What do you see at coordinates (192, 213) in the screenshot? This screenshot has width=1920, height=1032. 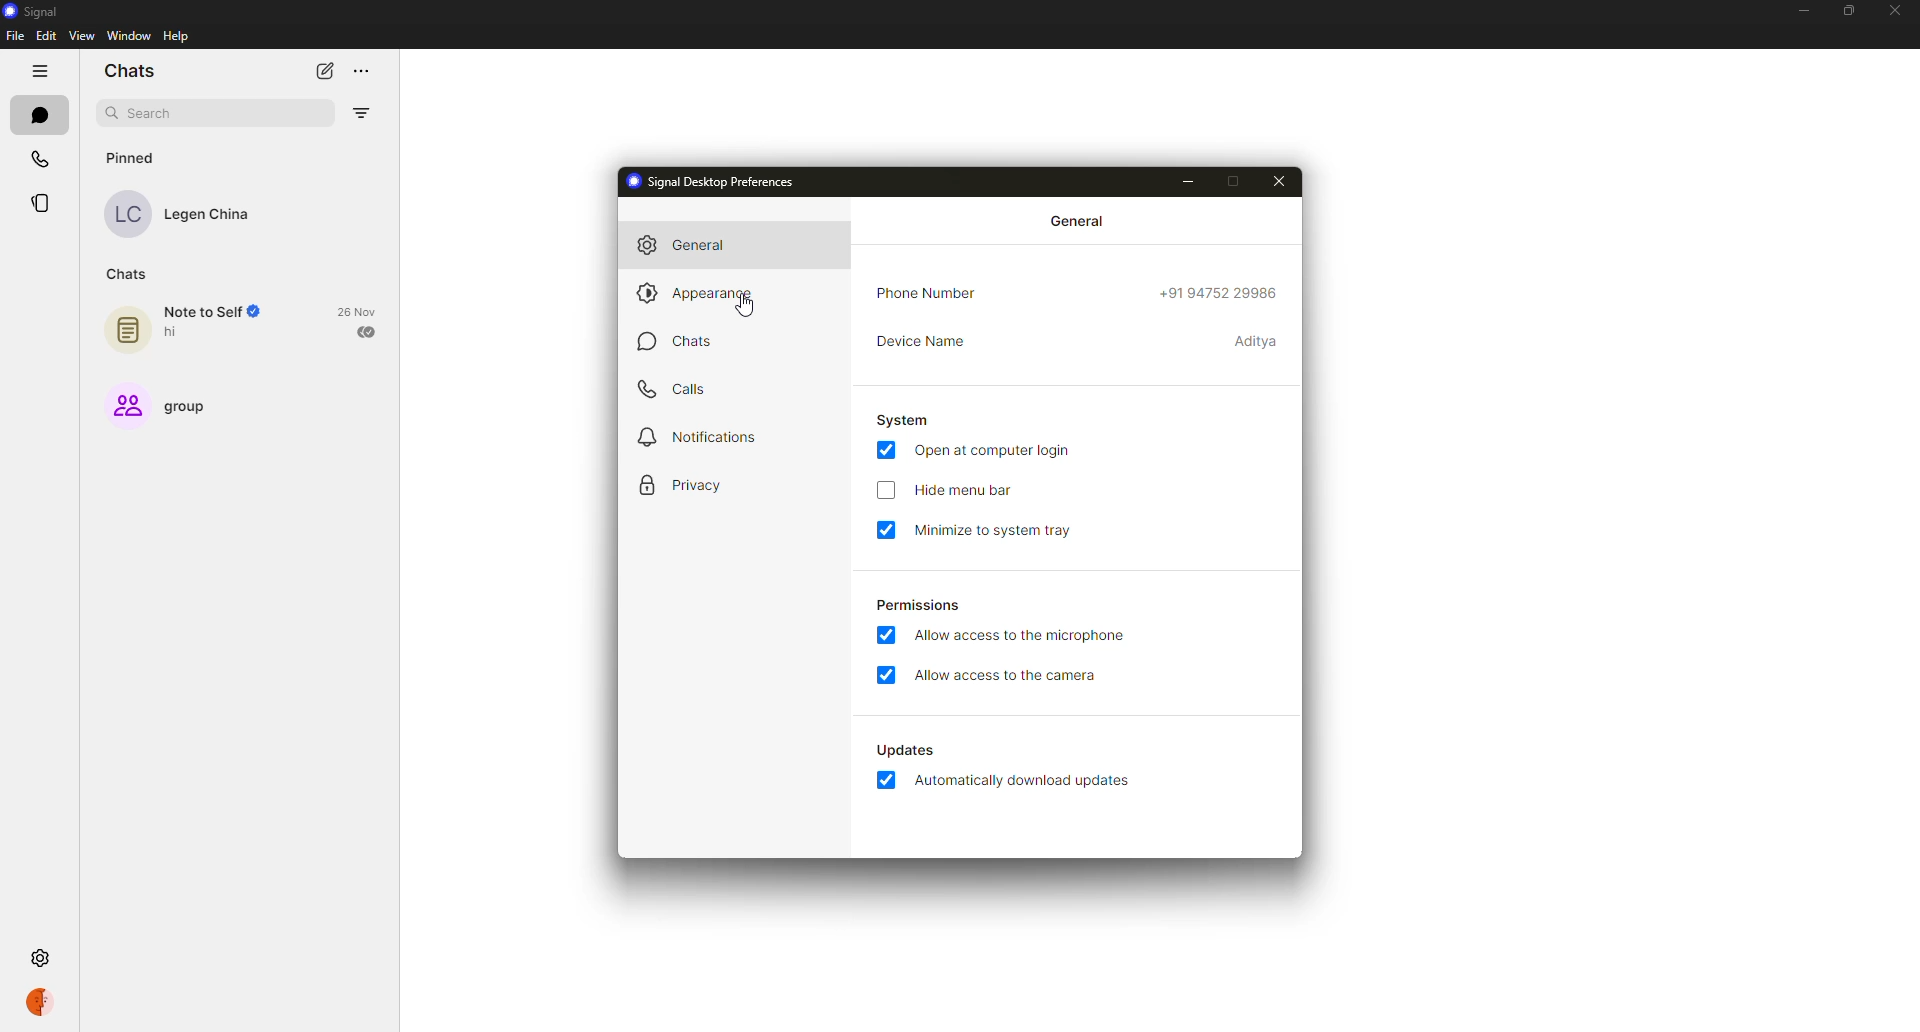 I see `contact` at bounding box center [192, 213].